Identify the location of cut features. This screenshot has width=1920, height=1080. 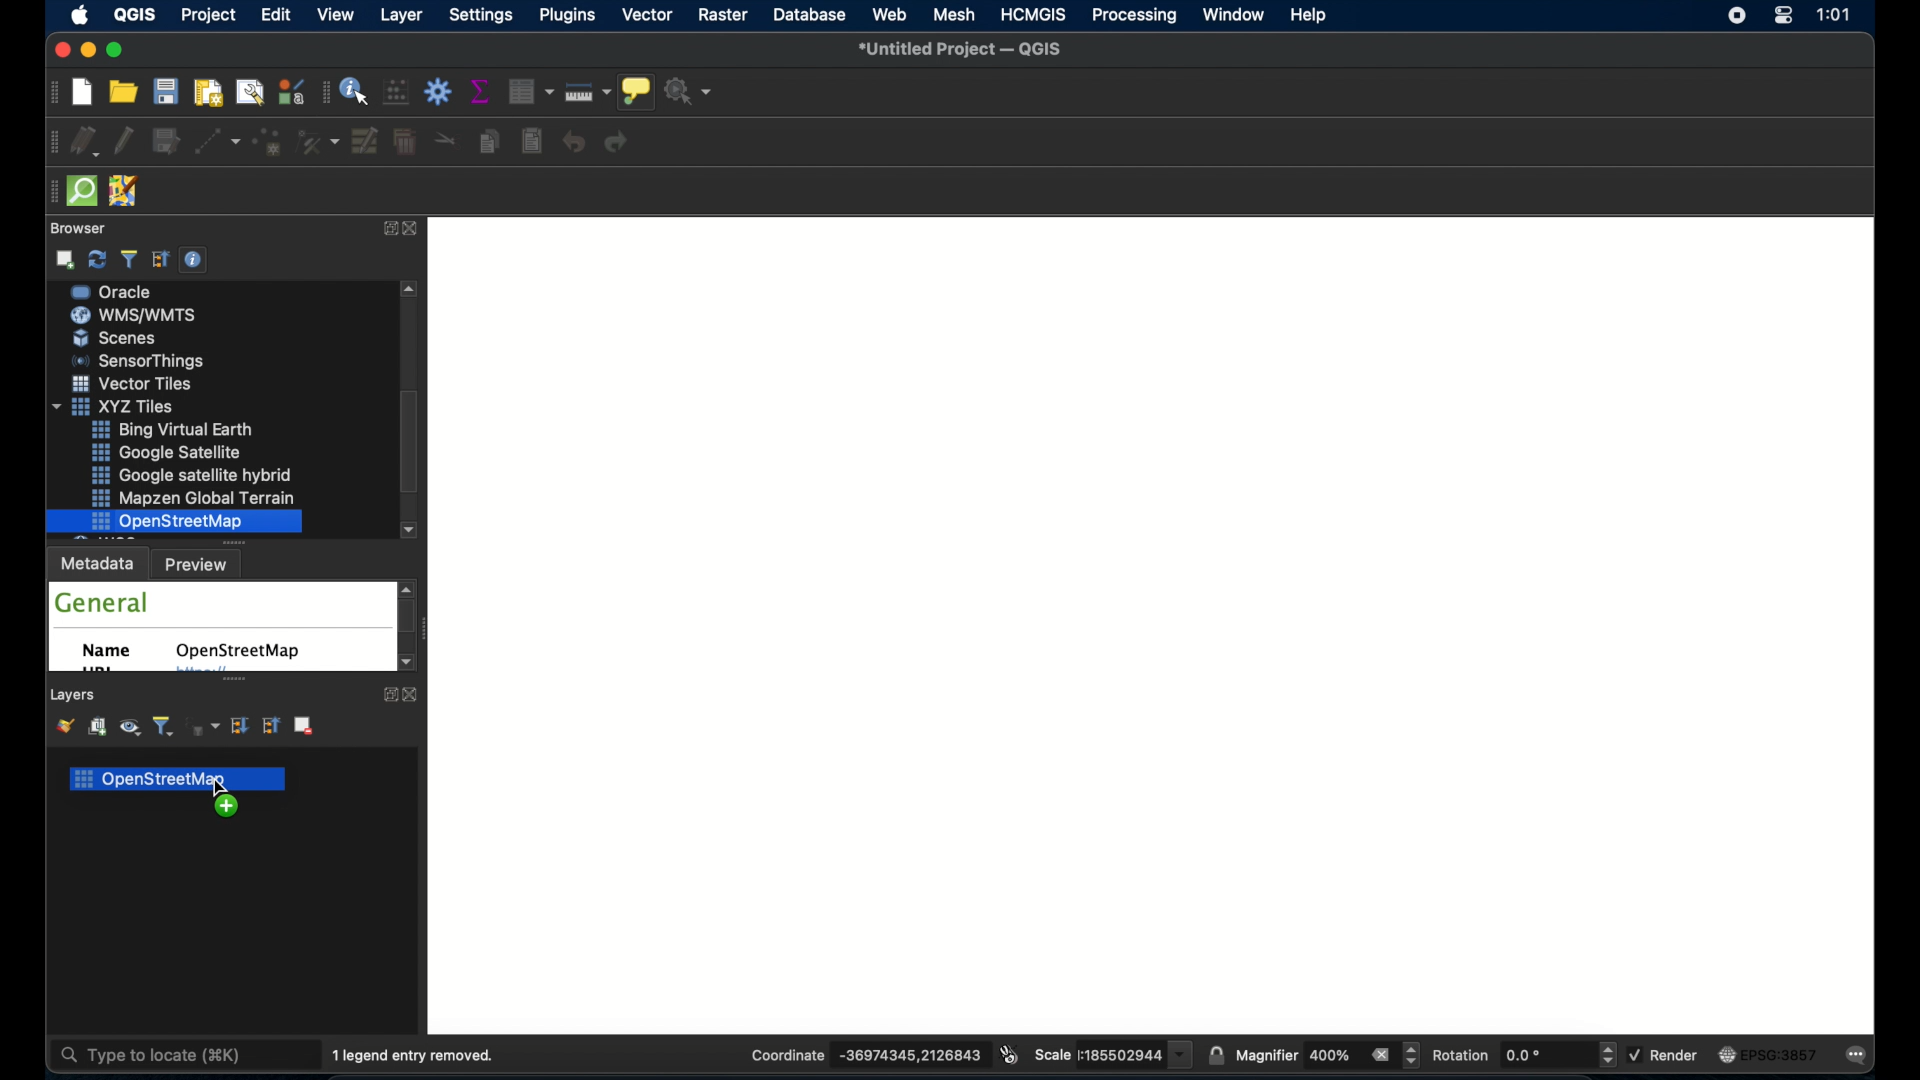
(445, 138).